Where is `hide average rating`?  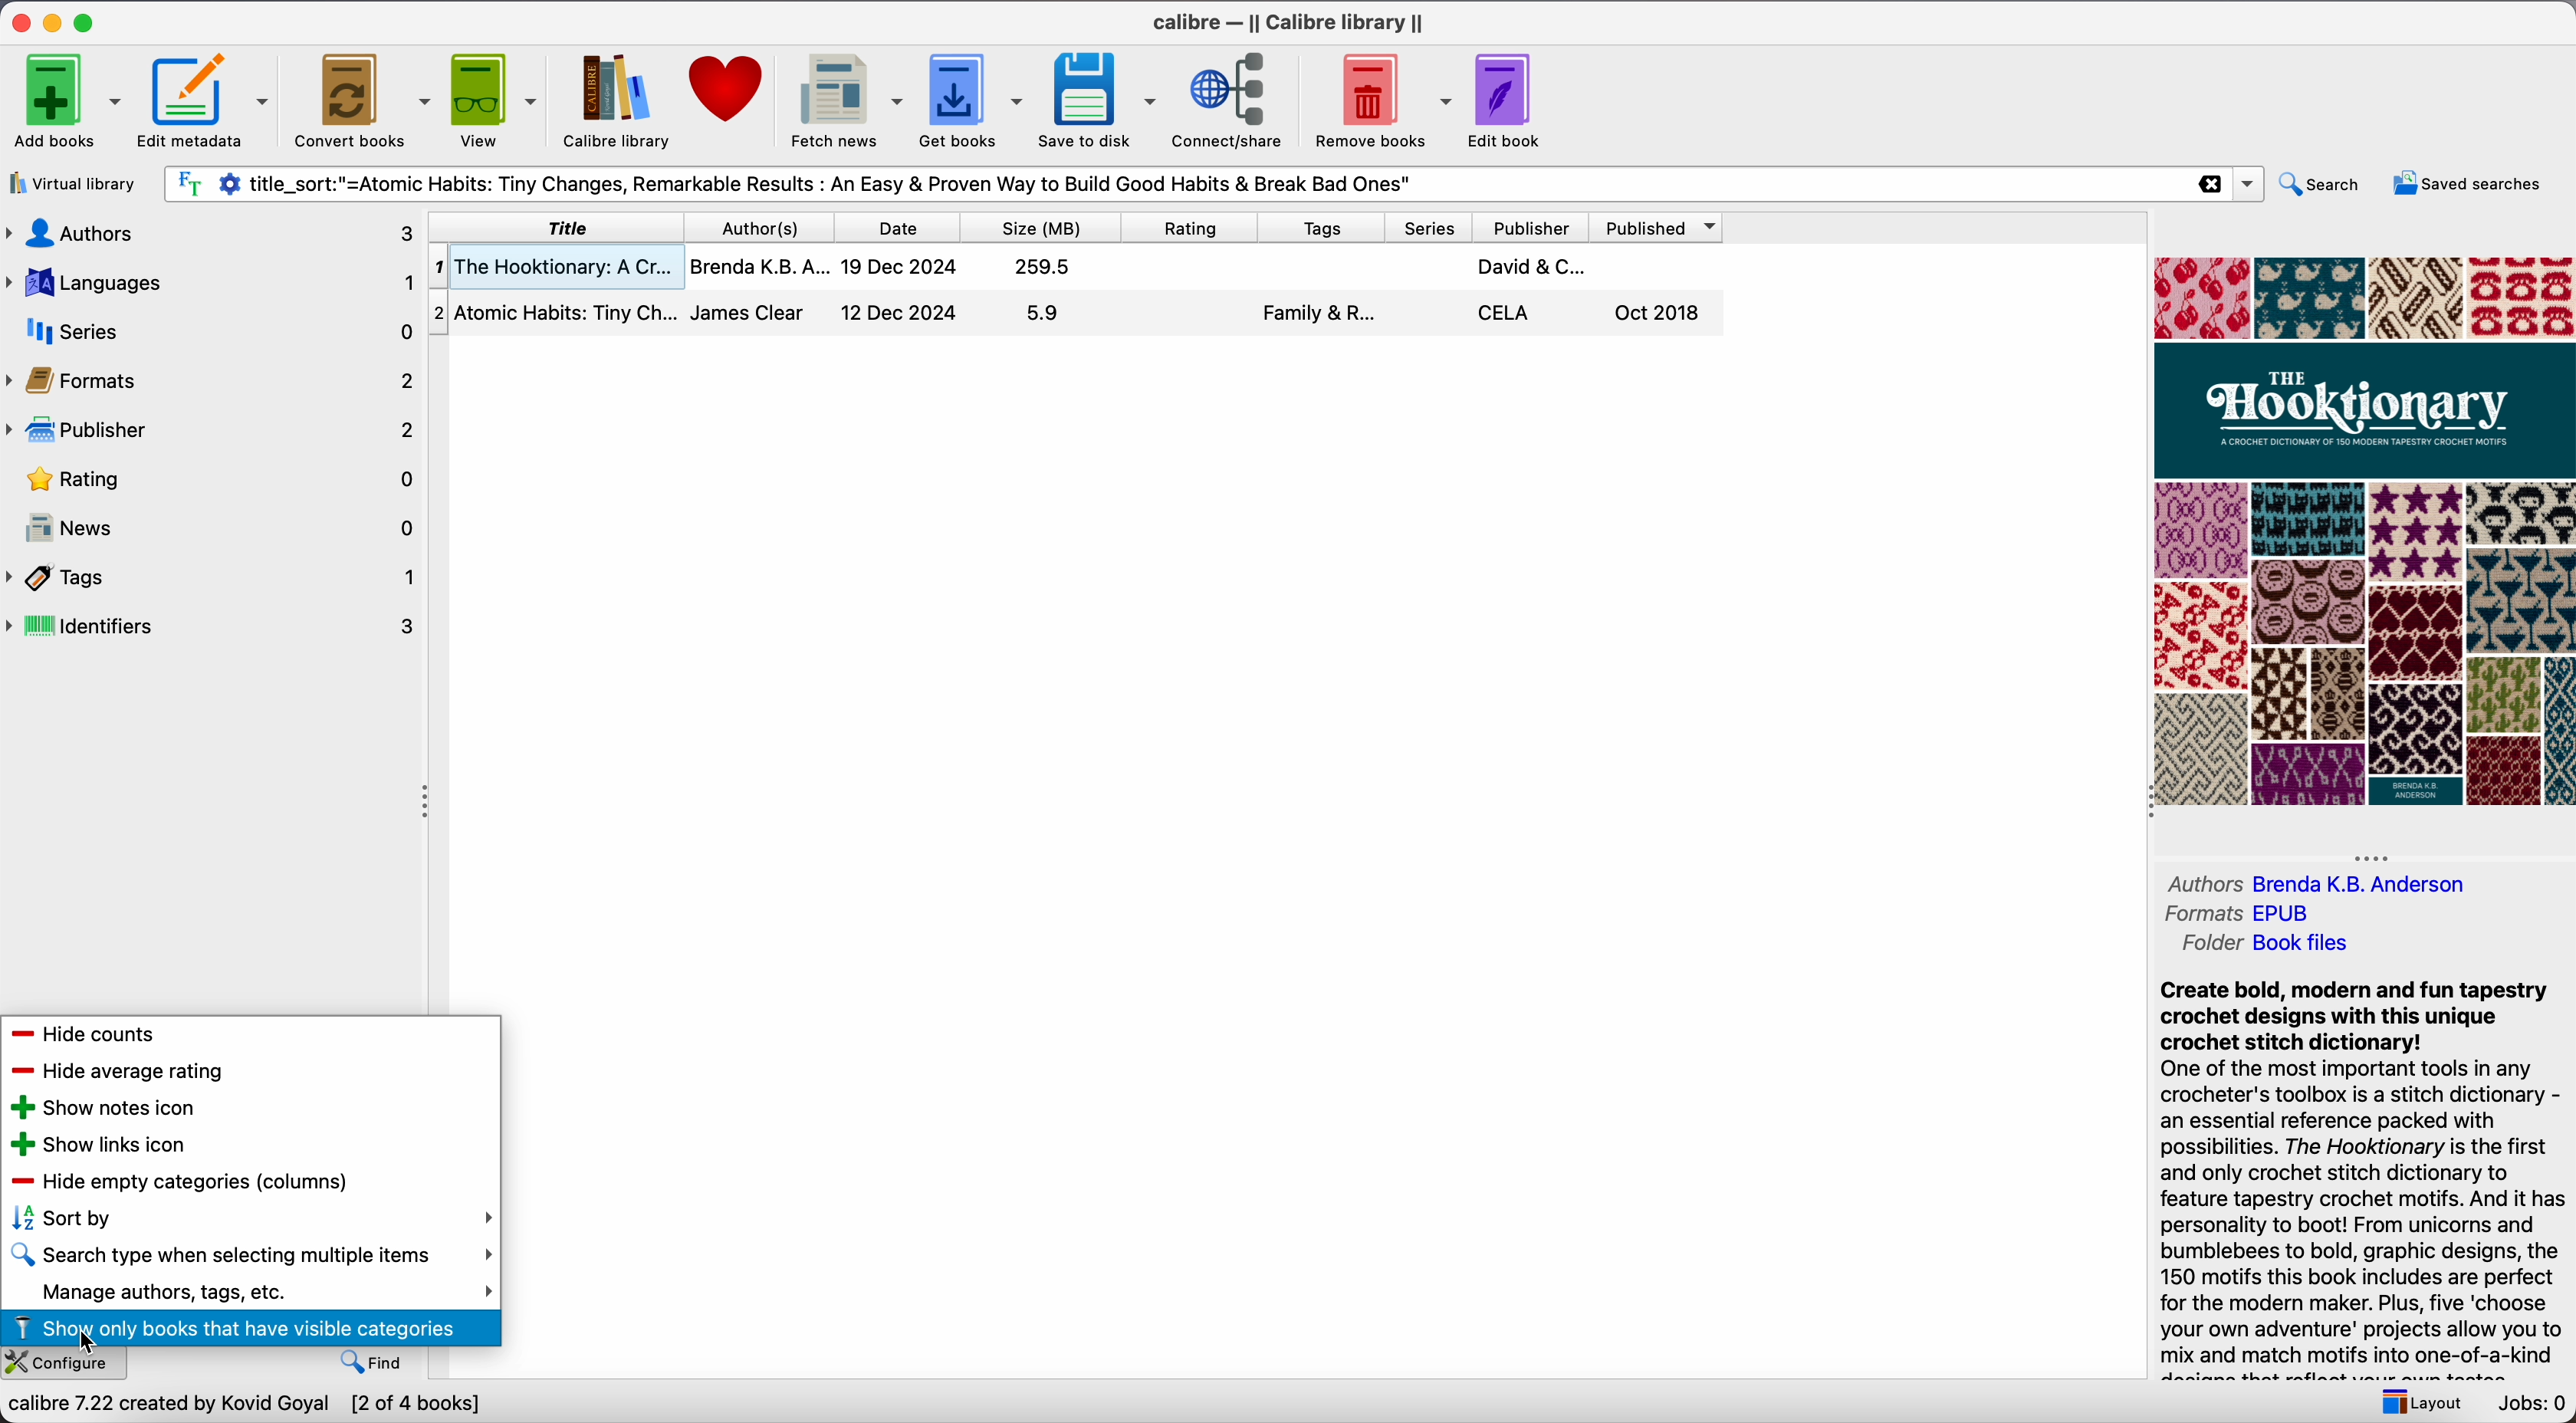
hide average rating is located at coordinates (116, 1071).